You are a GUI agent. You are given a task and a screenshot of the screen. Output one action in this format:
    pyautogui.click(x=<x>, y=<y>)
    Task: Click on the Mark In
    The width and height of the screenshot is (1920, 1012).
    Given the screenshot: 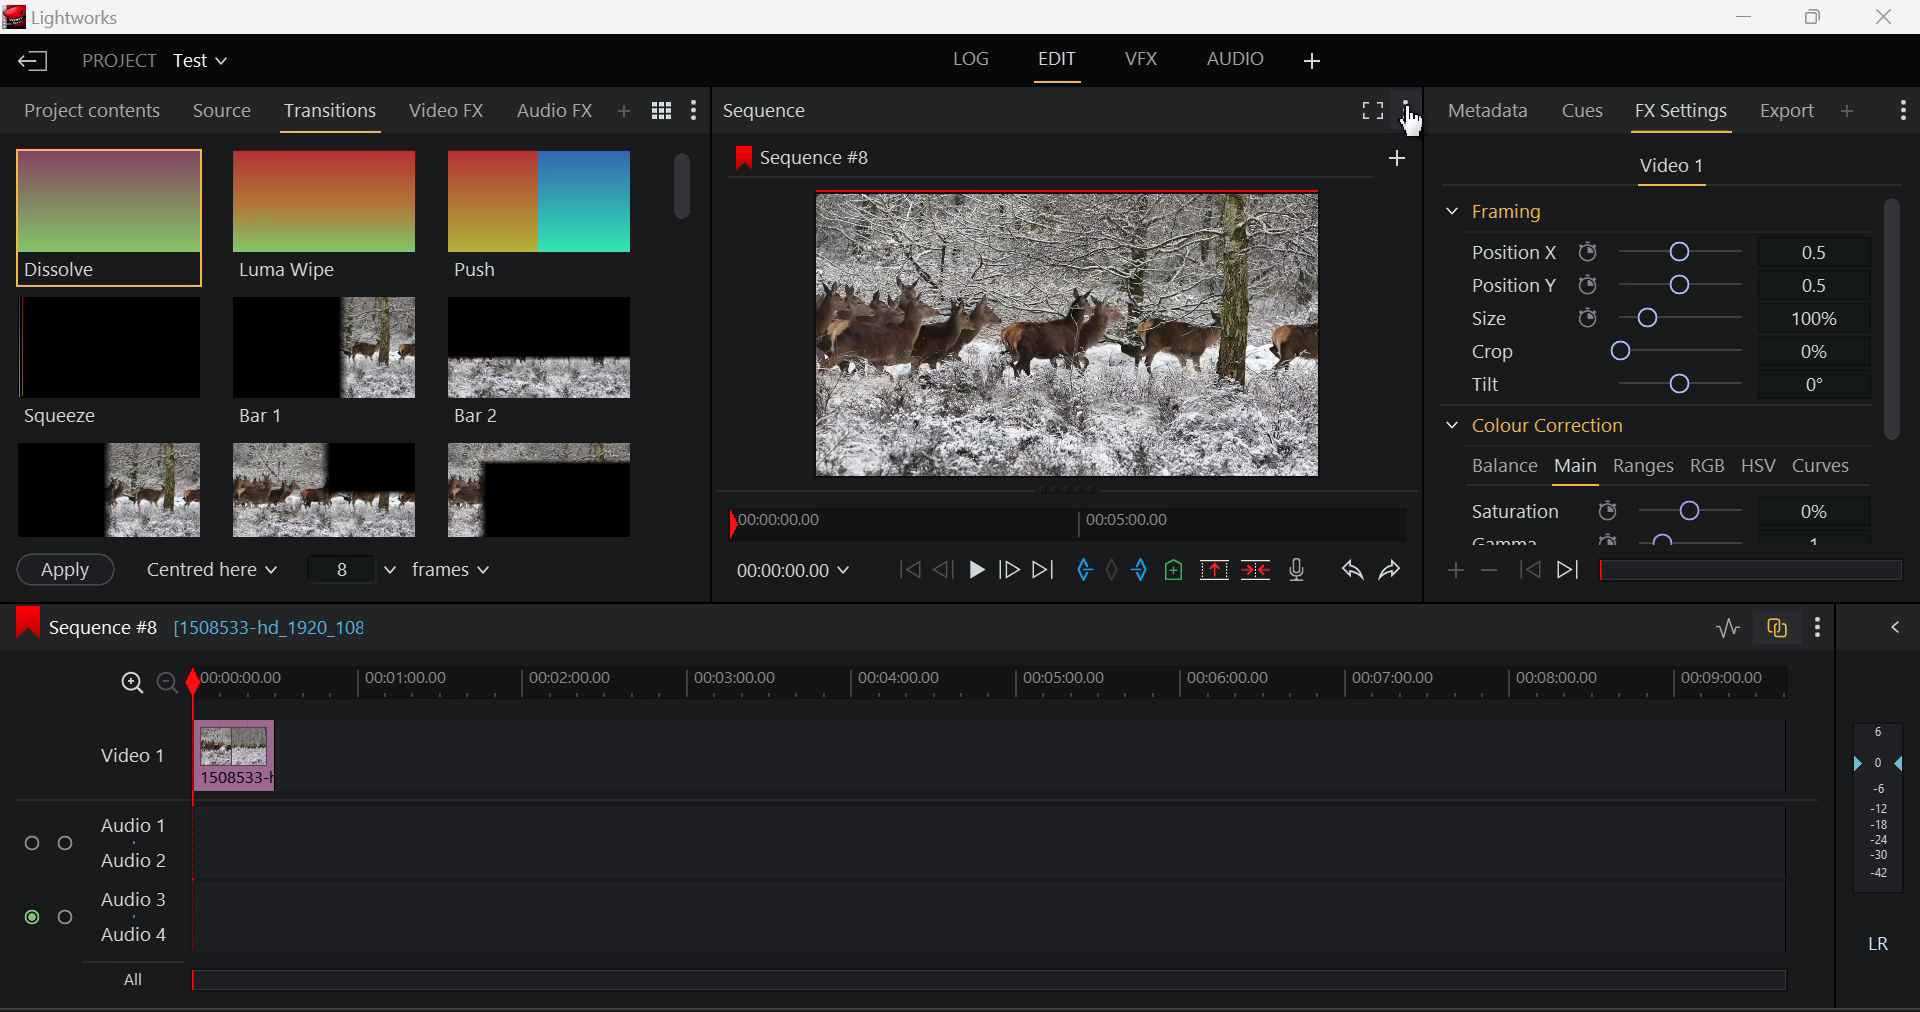 What is the action you would take?
    pyautogui.click(x=1082, y=571)
    